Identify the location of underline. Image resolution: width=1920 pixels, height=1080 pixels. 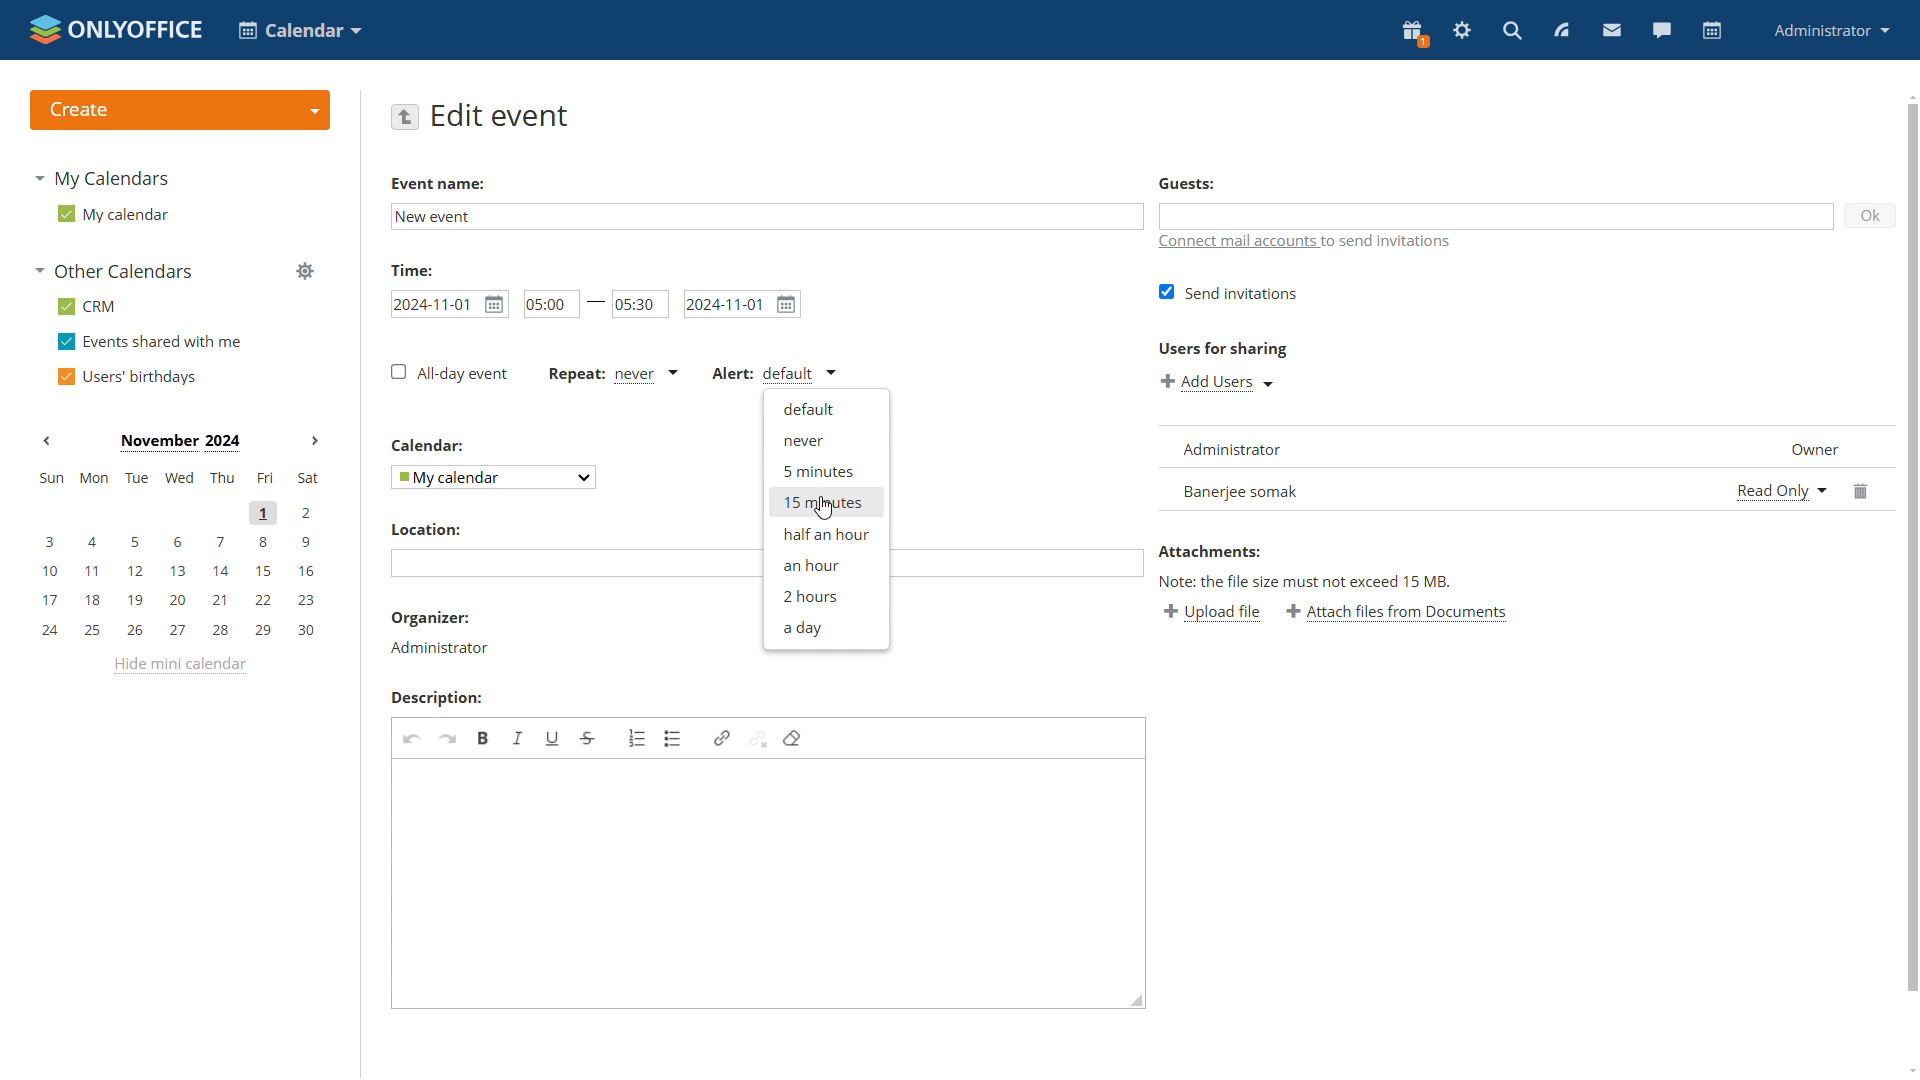
(552, 738).